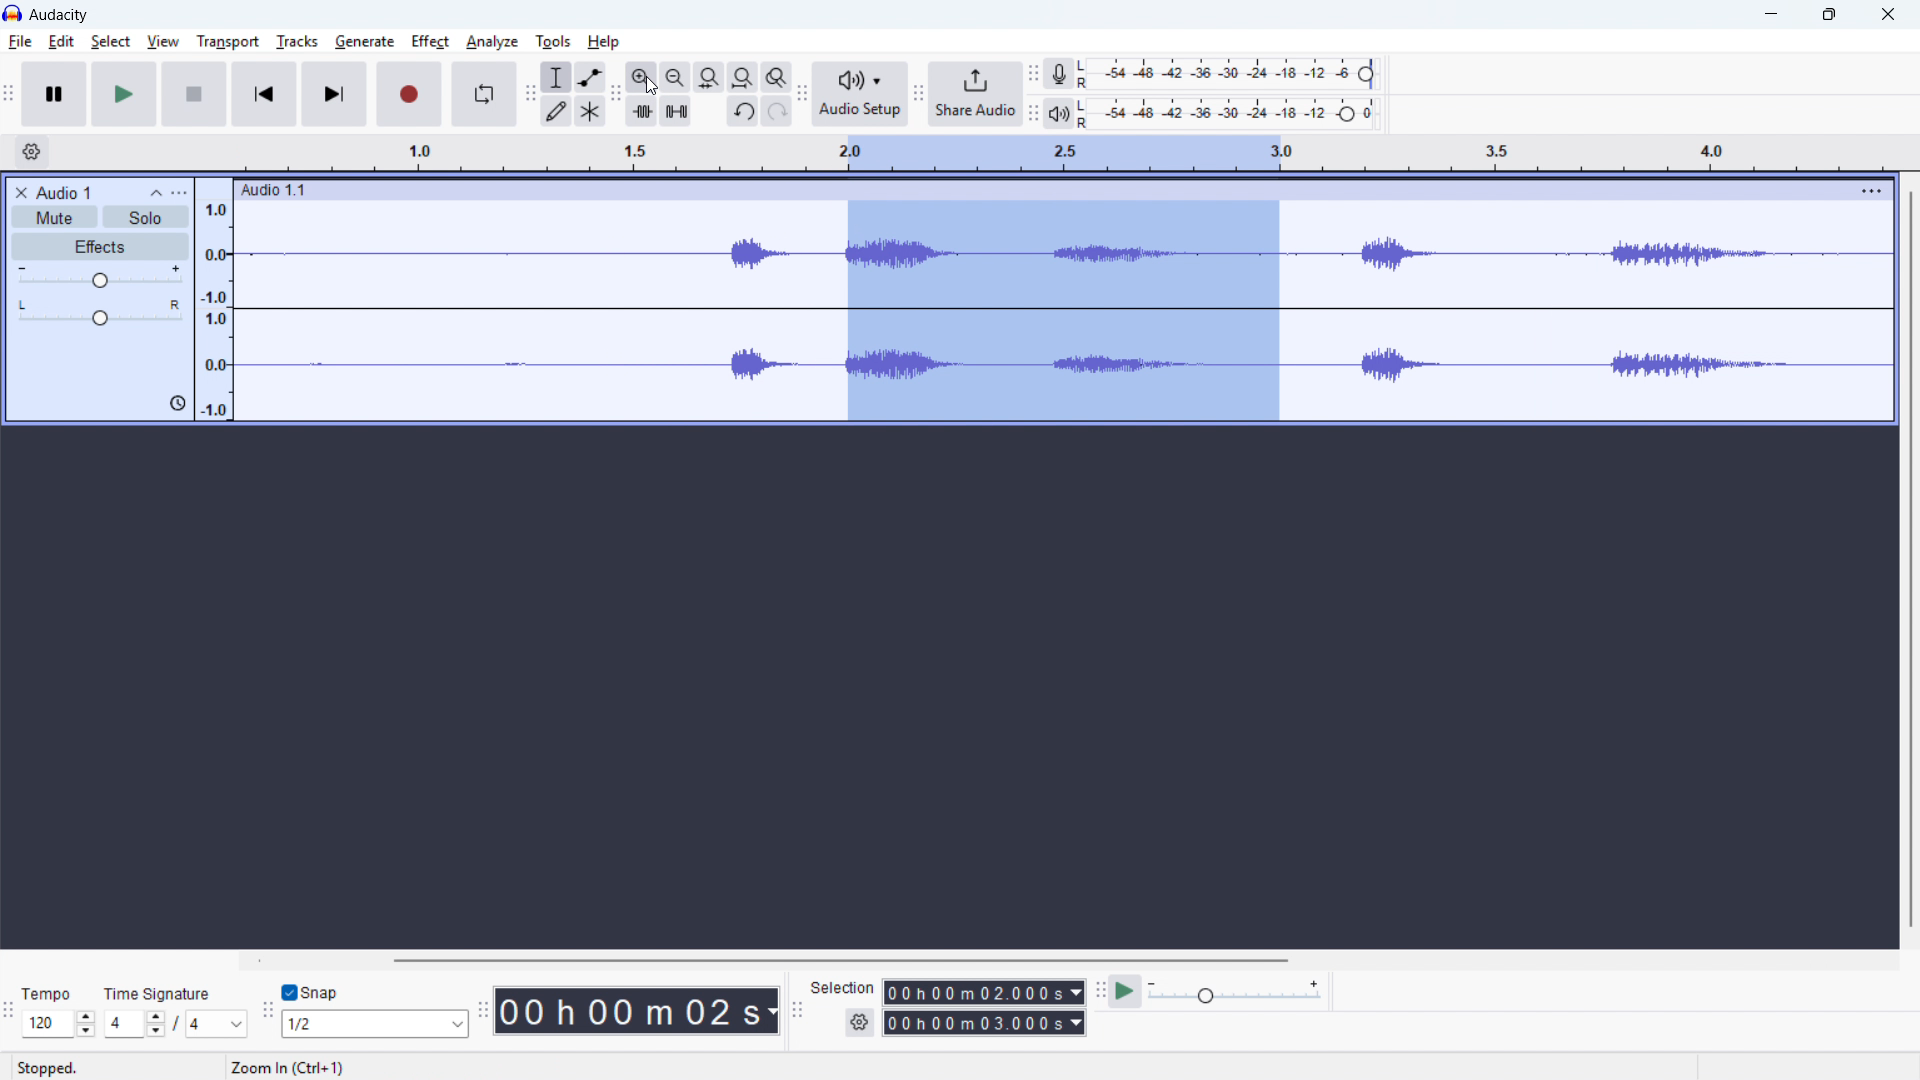 Image resolution: width=1920 pixels, height=1080 pixels. I want to click on Skip to start, so click(264, 95).